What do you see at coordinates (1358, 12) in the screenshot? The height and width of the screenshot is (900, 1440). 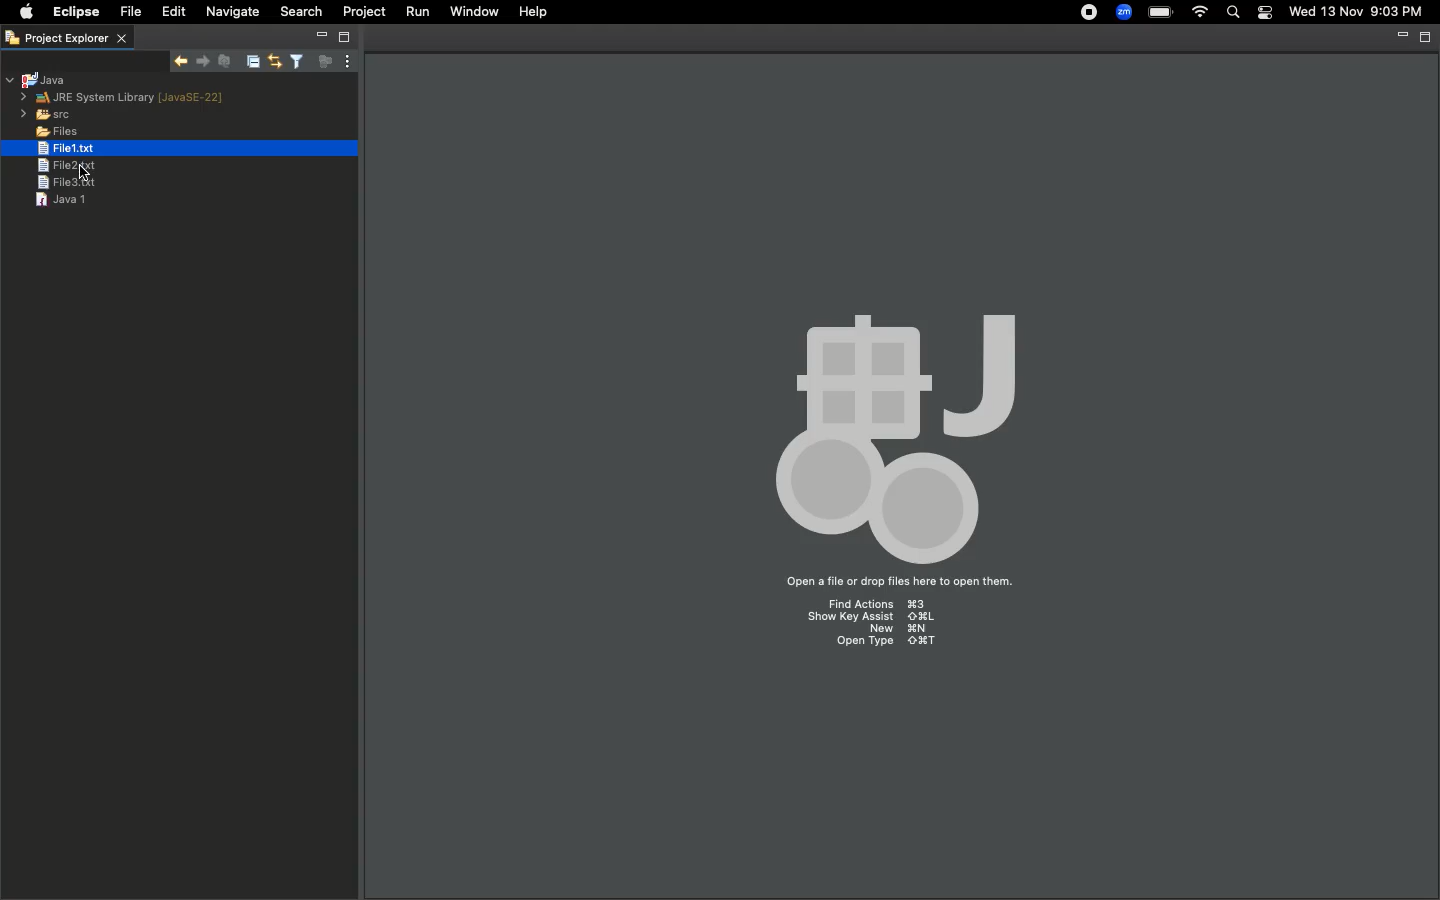 I see `Date/time` at bounding box center [1358, 12].